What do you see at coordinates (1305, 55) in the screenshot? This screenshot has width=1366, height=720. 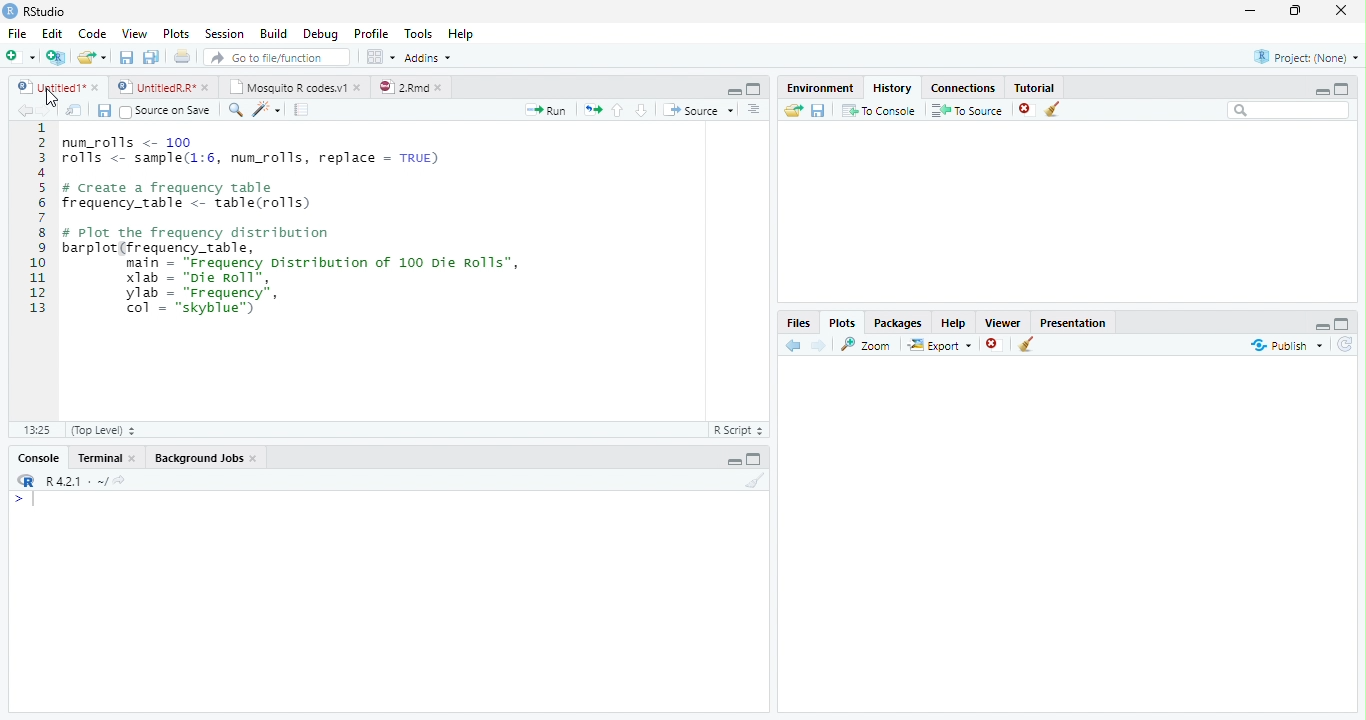 I see `Project: (None)` at bounding box center [1305, 55].